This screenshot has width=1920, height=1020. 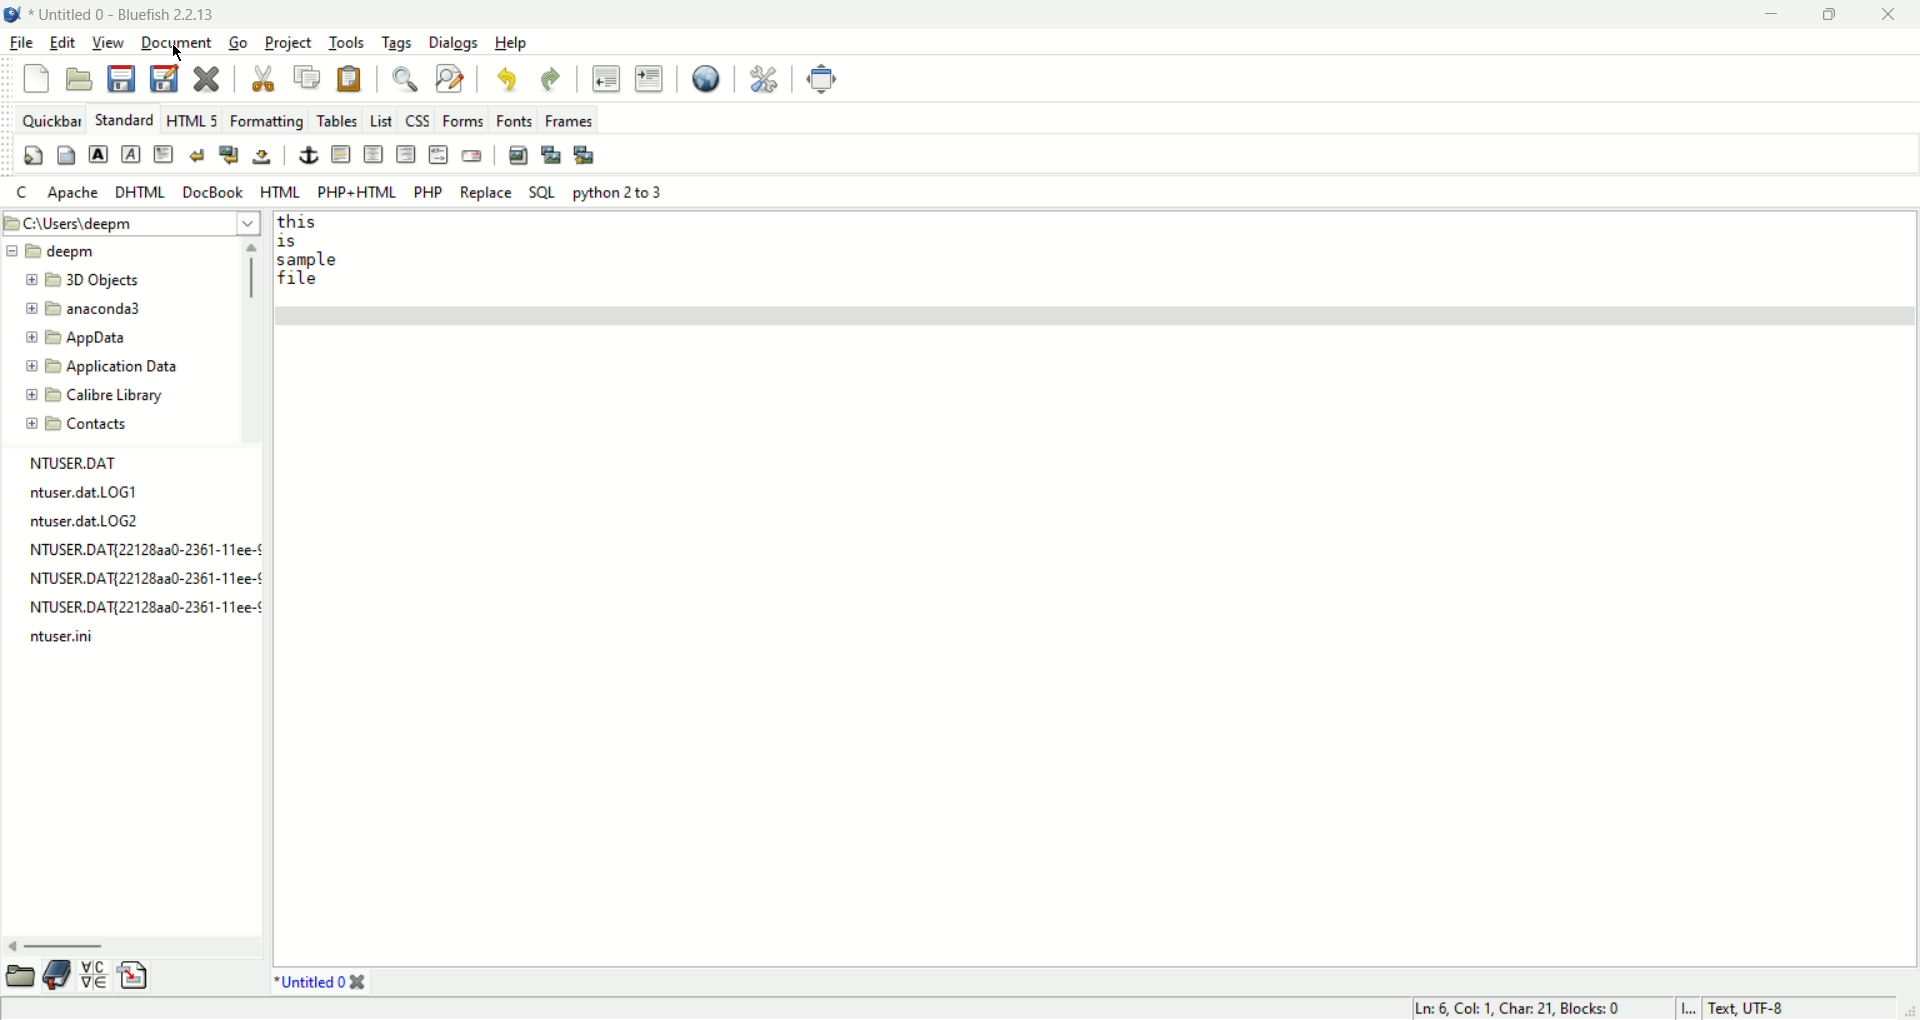 I want to click on PHP+HTML, so click(x=357, y=192).